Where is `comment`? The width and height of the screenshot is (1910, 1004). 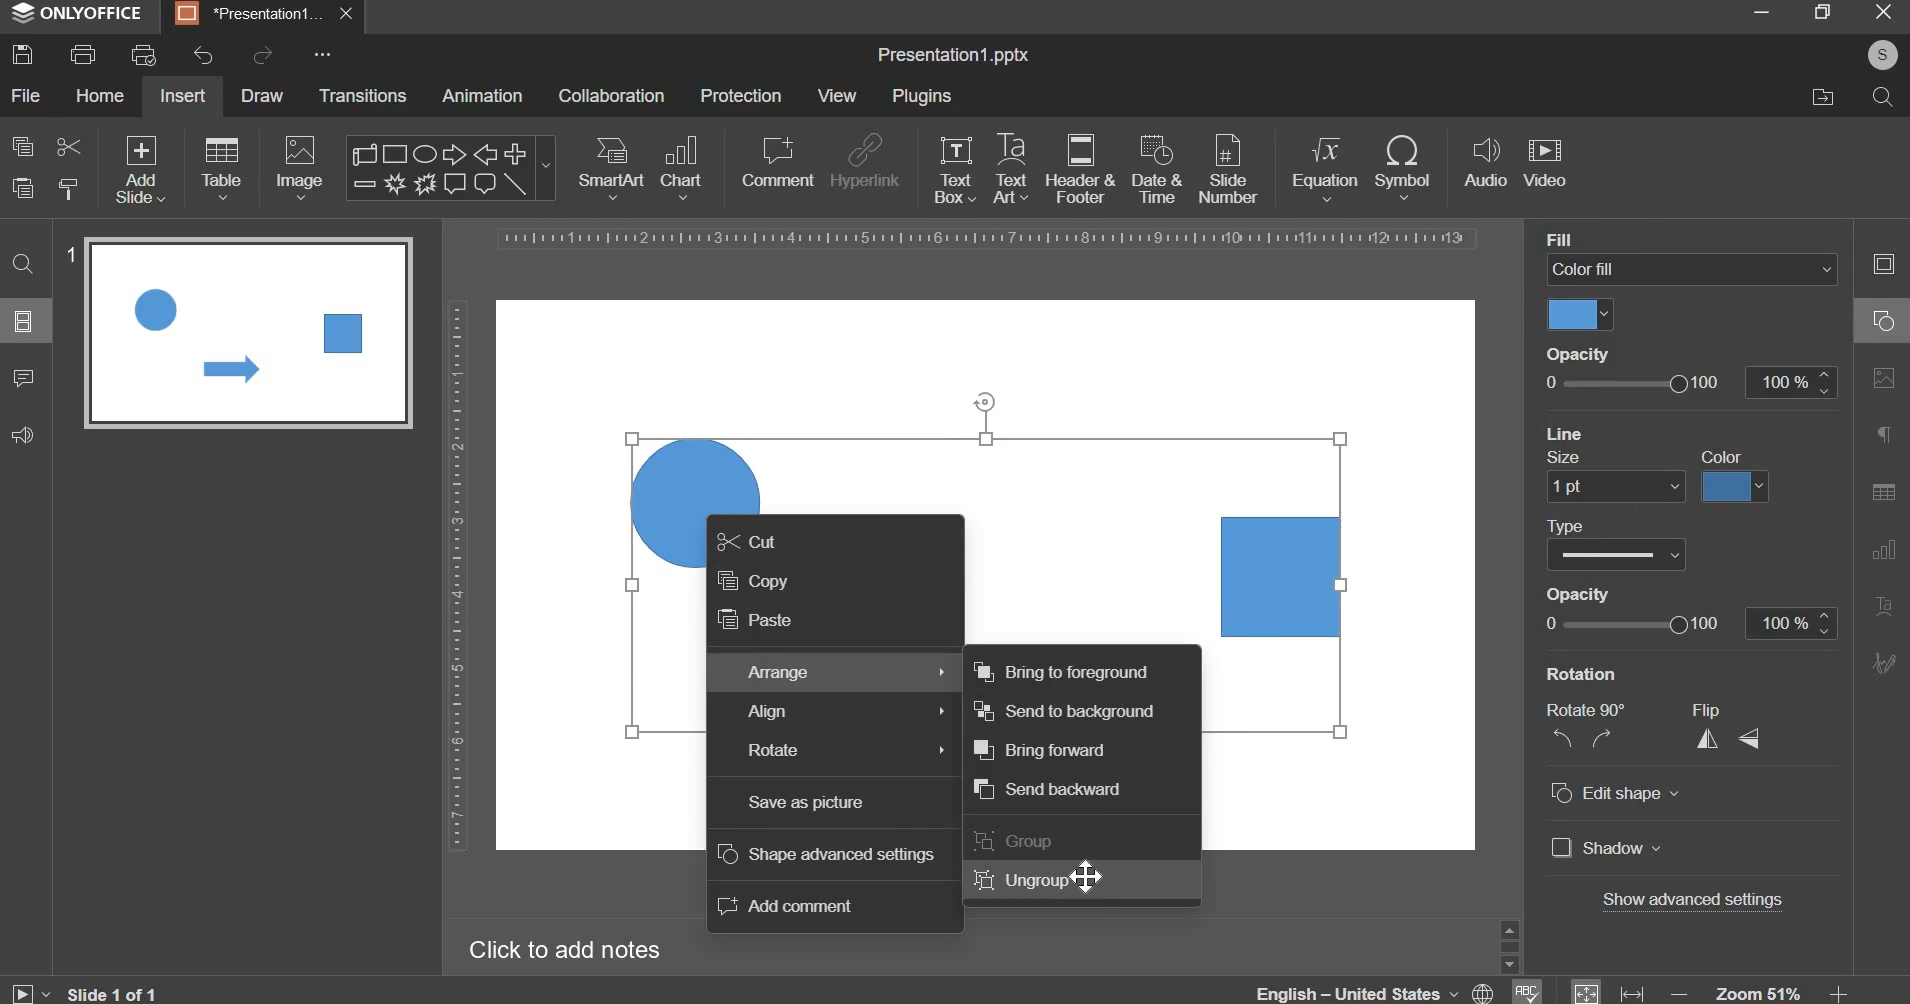 comment is located at coordinates (22, 376).